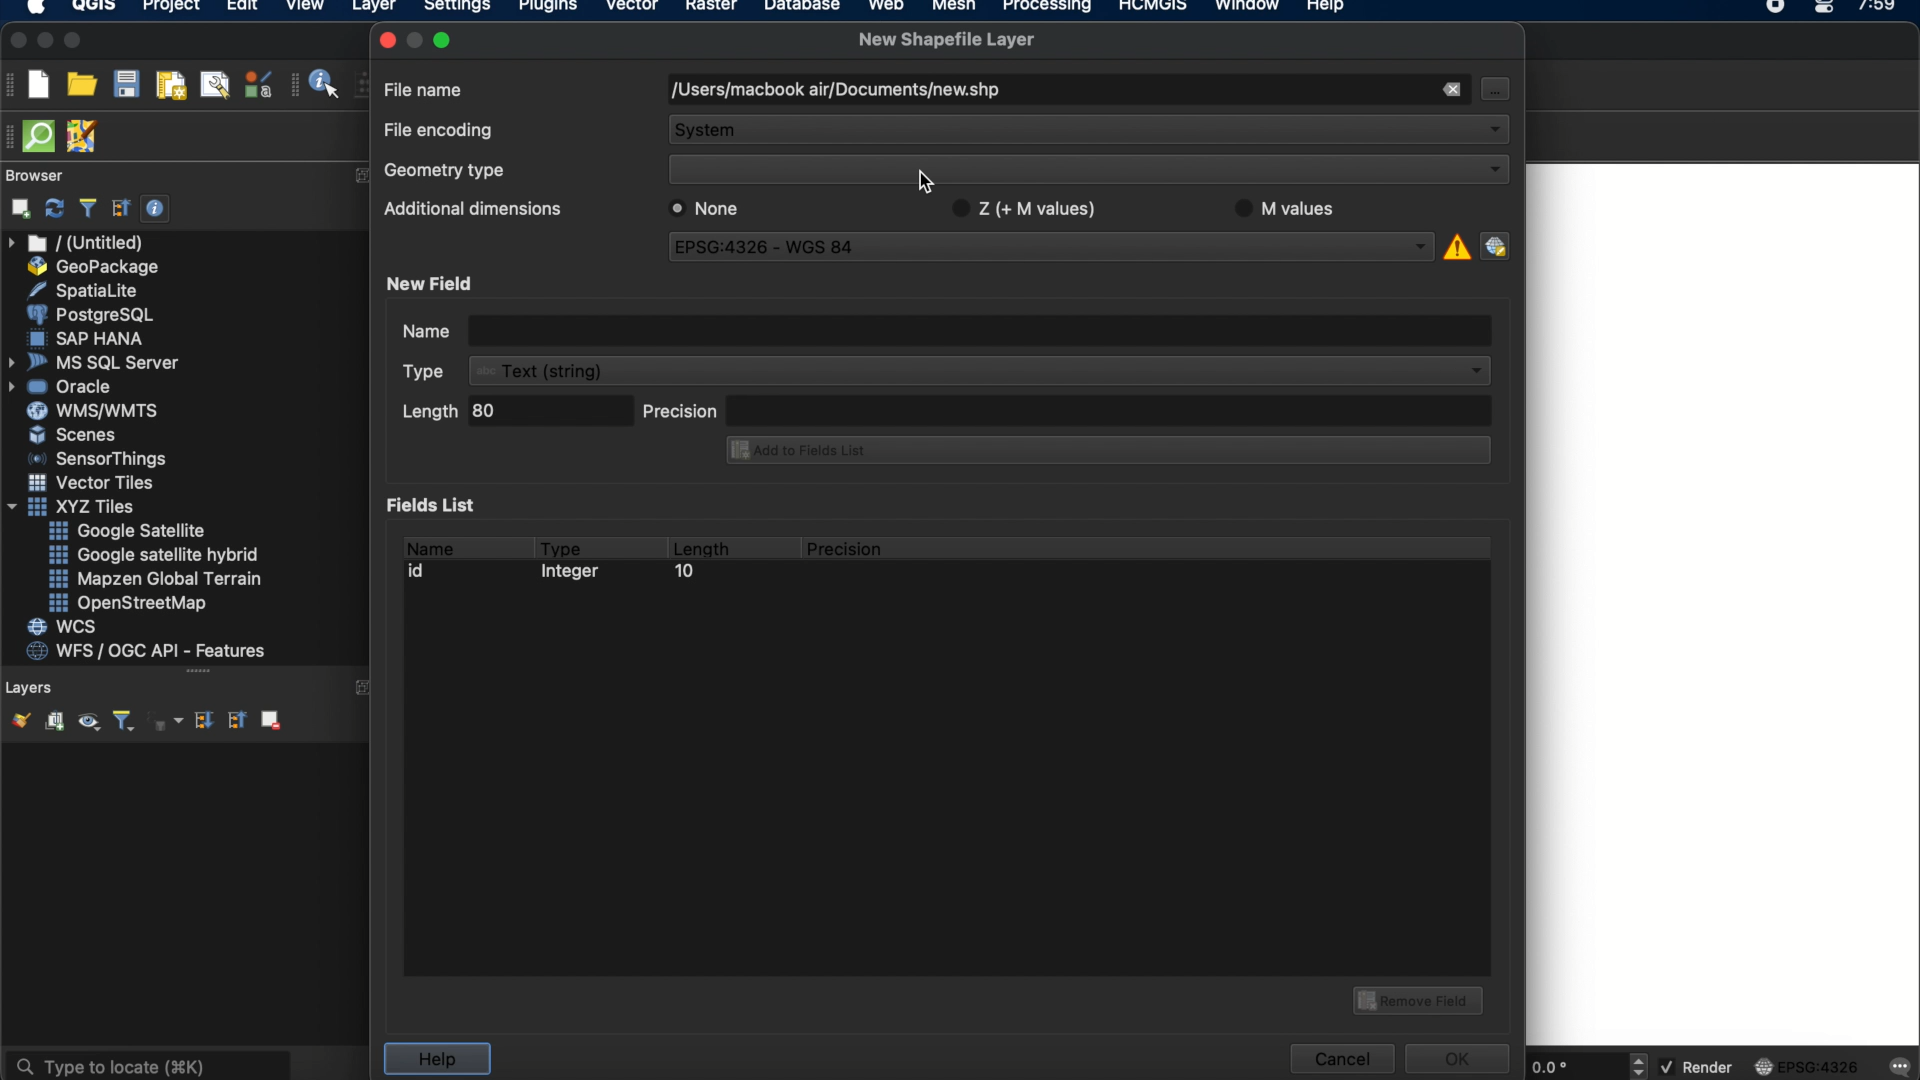 The image size is (1920, 1080). Describe the element at coordinates (1052, 8) in the screenshot. I see `processing` at that location.